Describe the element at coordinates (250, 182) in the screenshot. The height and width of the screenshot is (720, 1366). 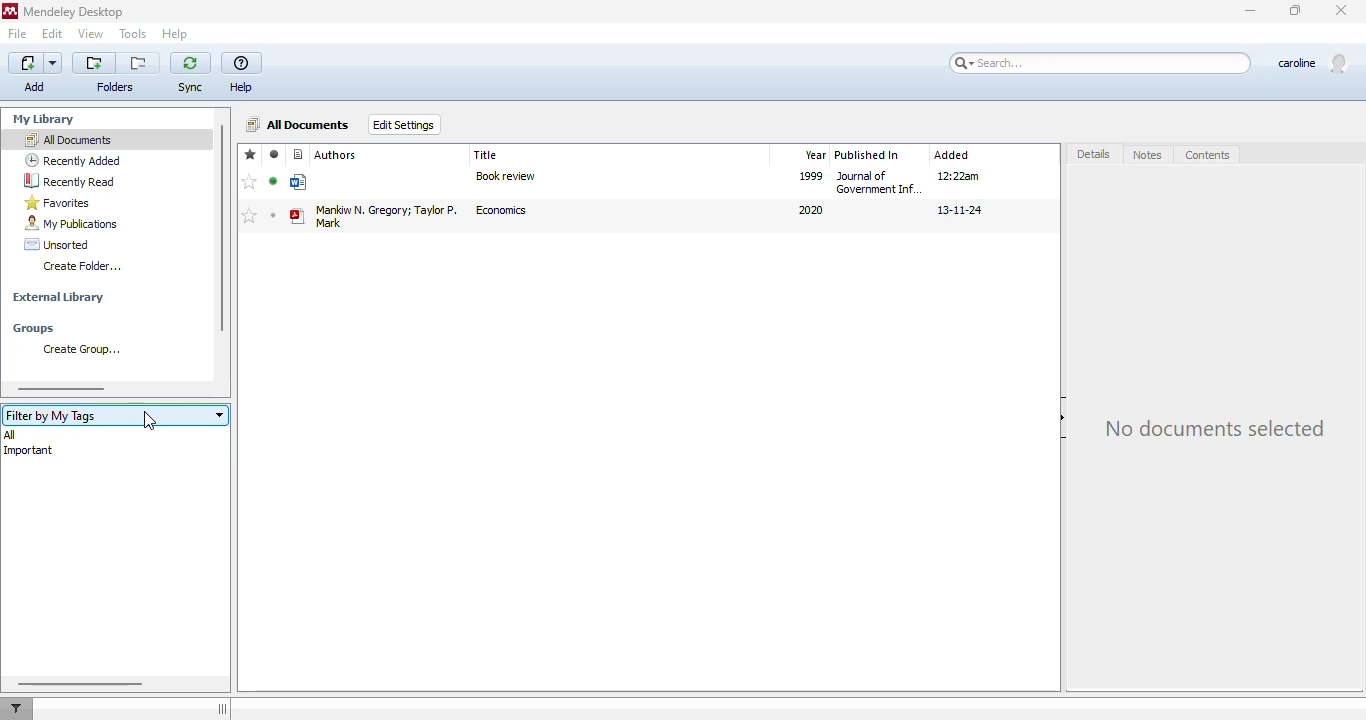
I see `add to favorites` at that location.